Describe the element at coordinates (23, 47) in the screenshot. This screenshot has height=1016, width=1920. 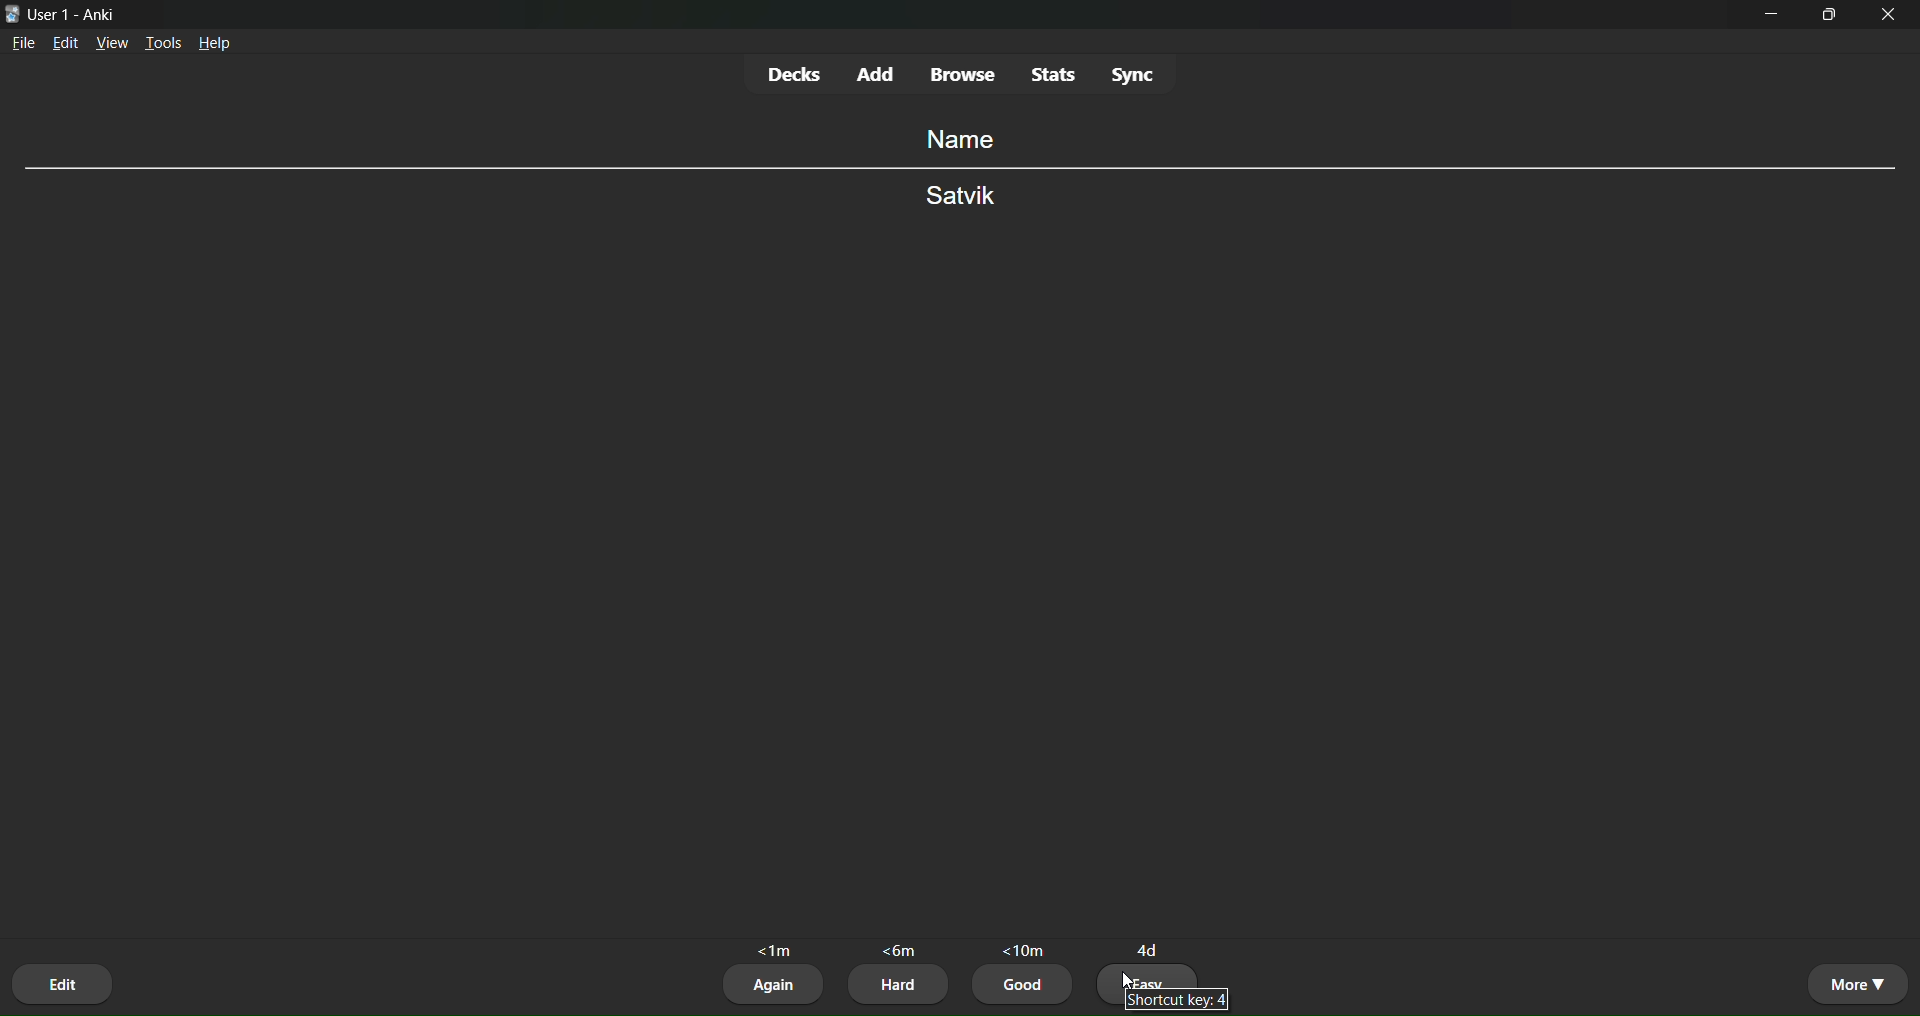
I see `file` at that location.